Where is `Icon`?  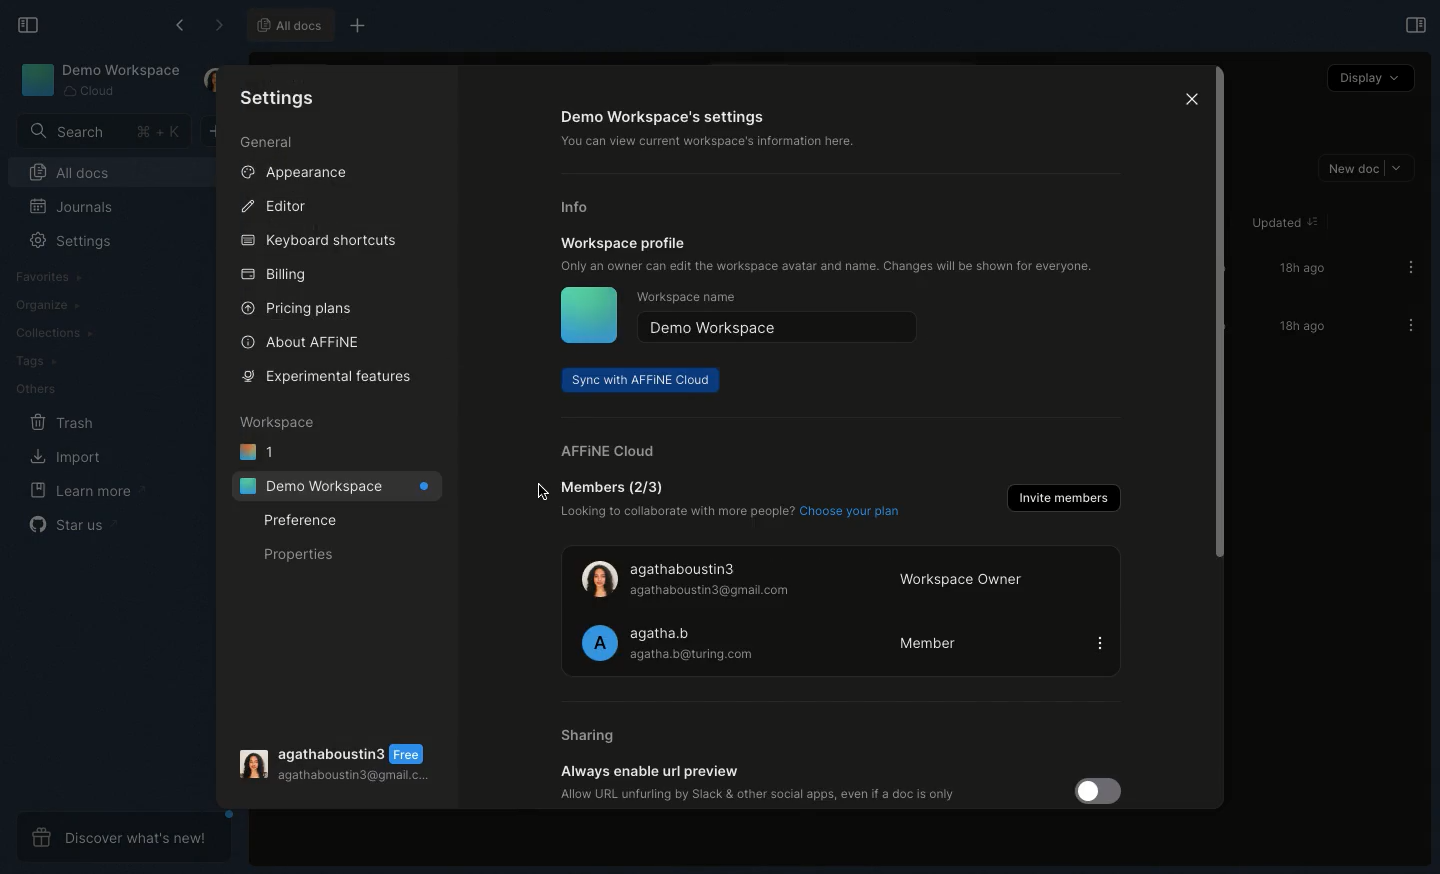
Icon is located at coordinates (586, 315).